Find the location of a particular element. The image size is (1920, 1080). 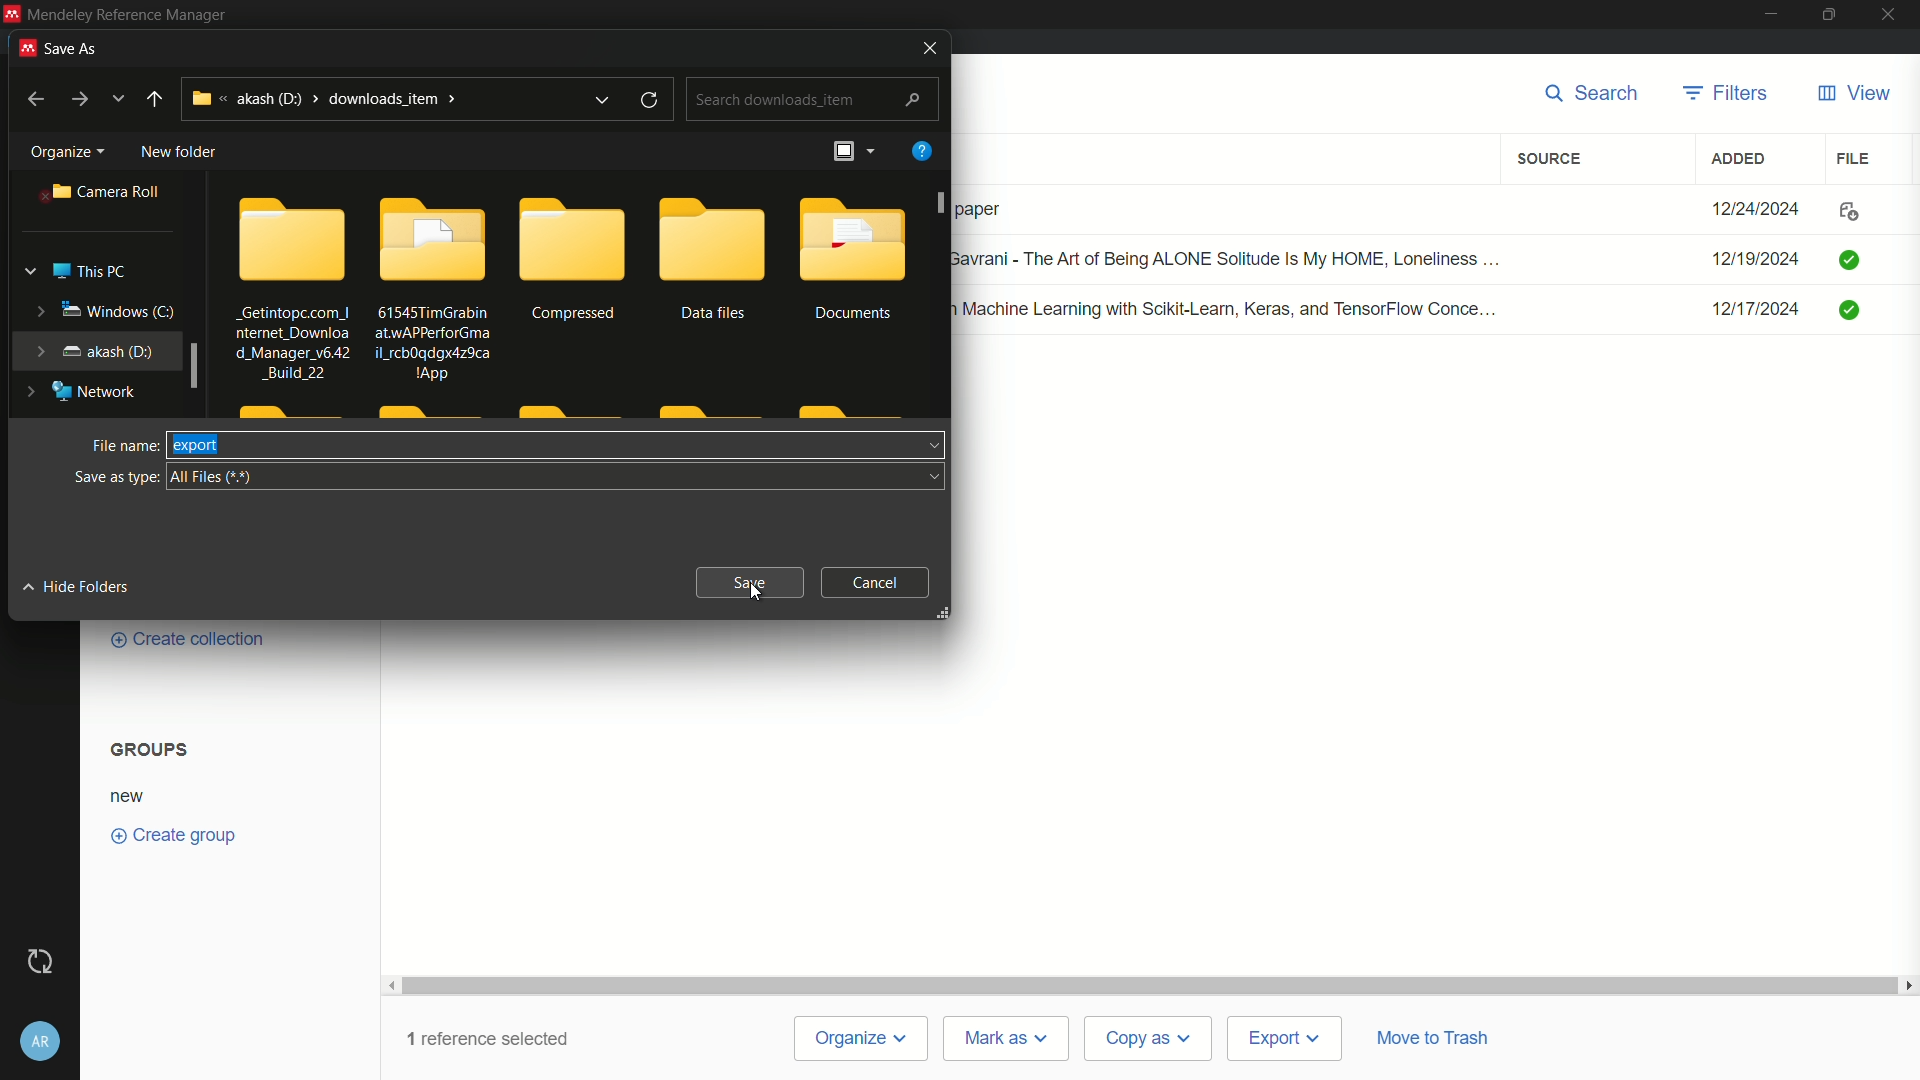

get help is located at coordinates (920, 153).